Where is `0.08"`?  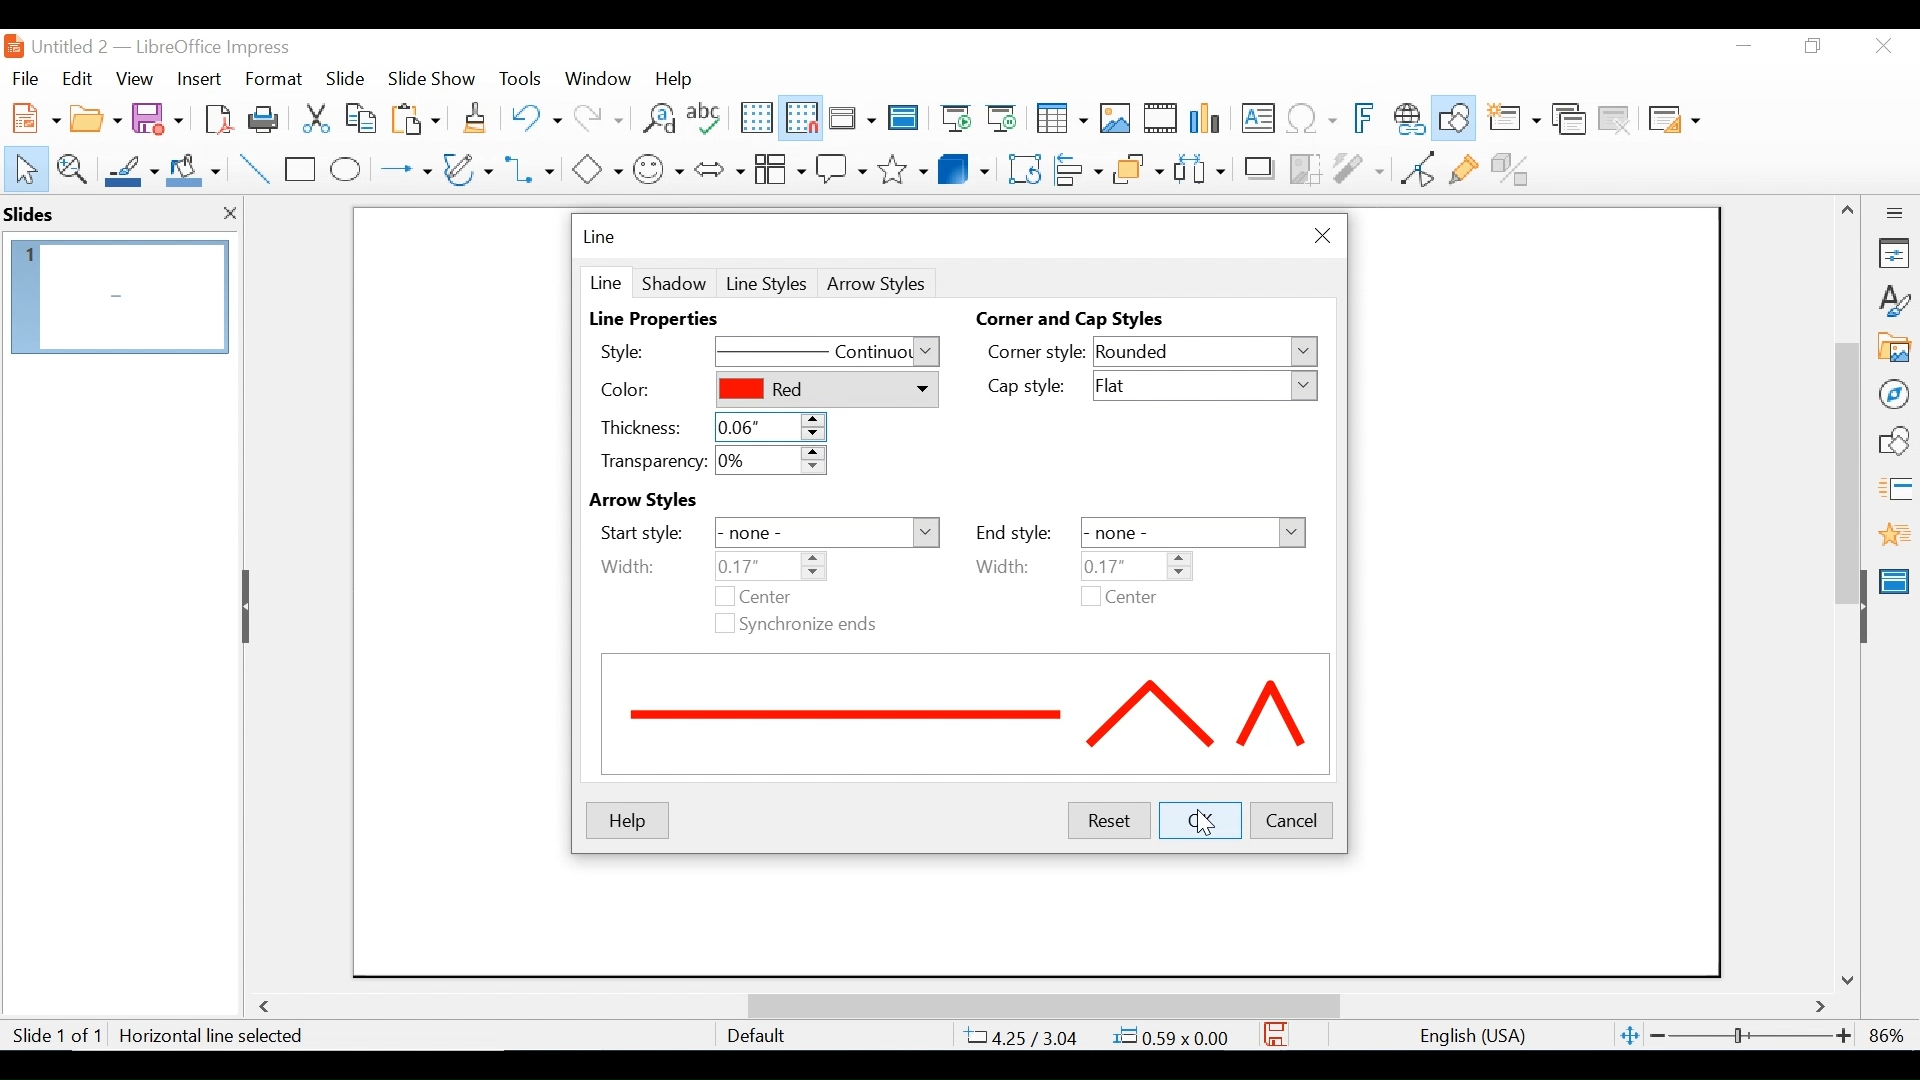 0.08" is located at coordinates (1133, 565).